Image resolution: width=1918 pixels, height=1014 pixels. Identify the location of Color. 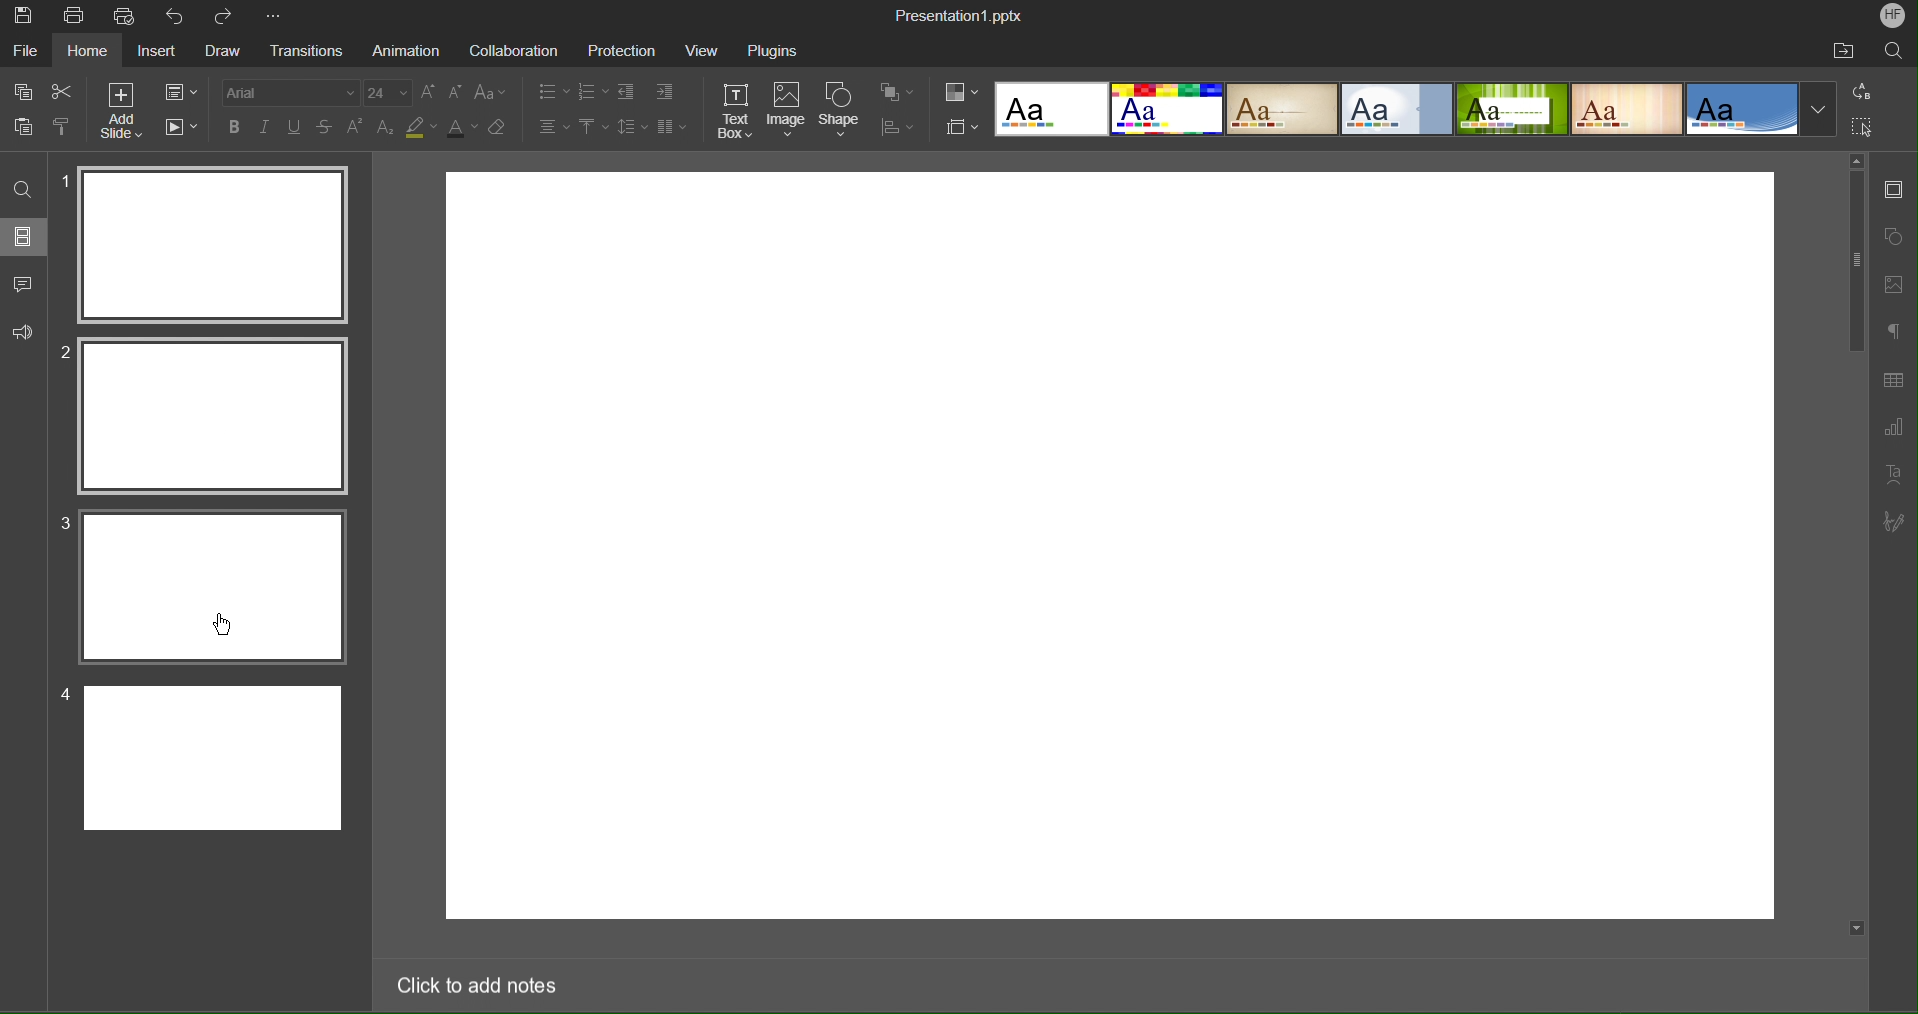
(961, 91).